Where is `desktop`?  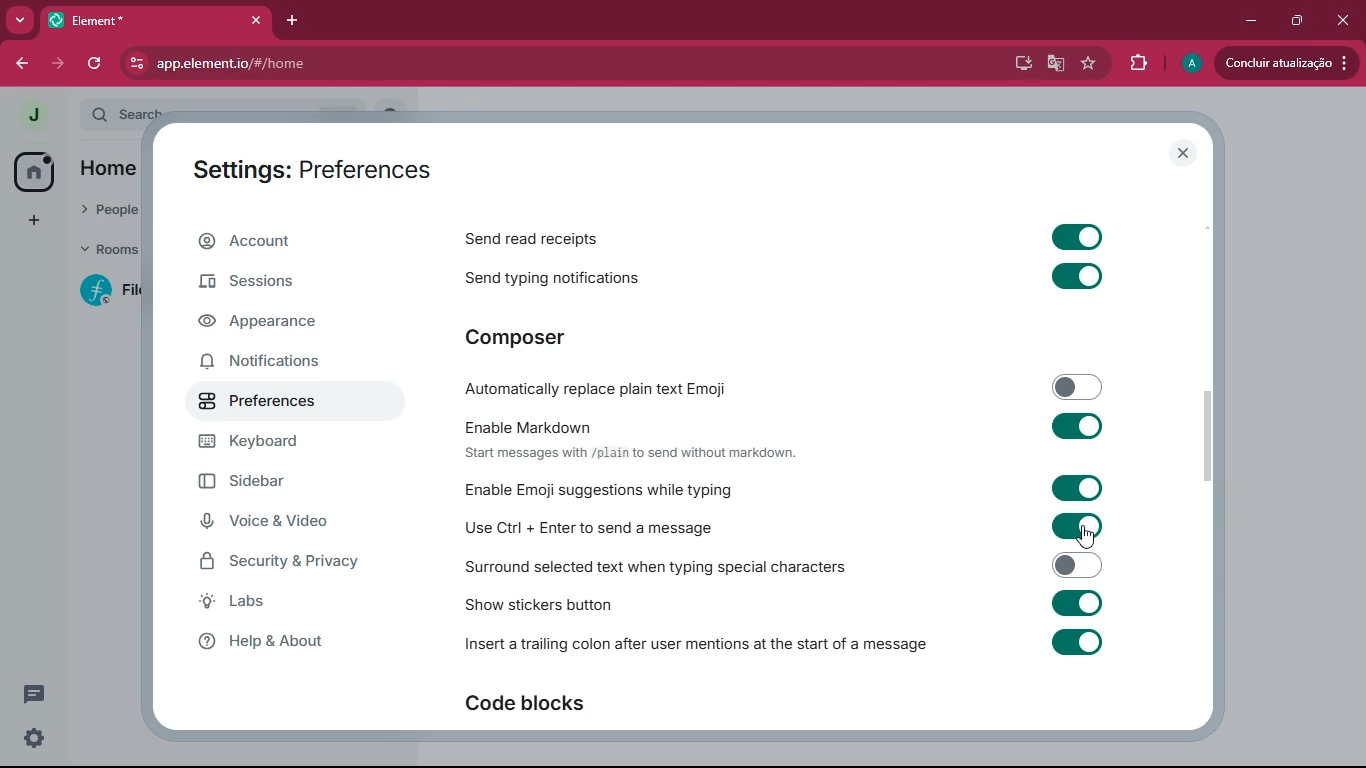 desktop is located at coordinates (1015, 63).